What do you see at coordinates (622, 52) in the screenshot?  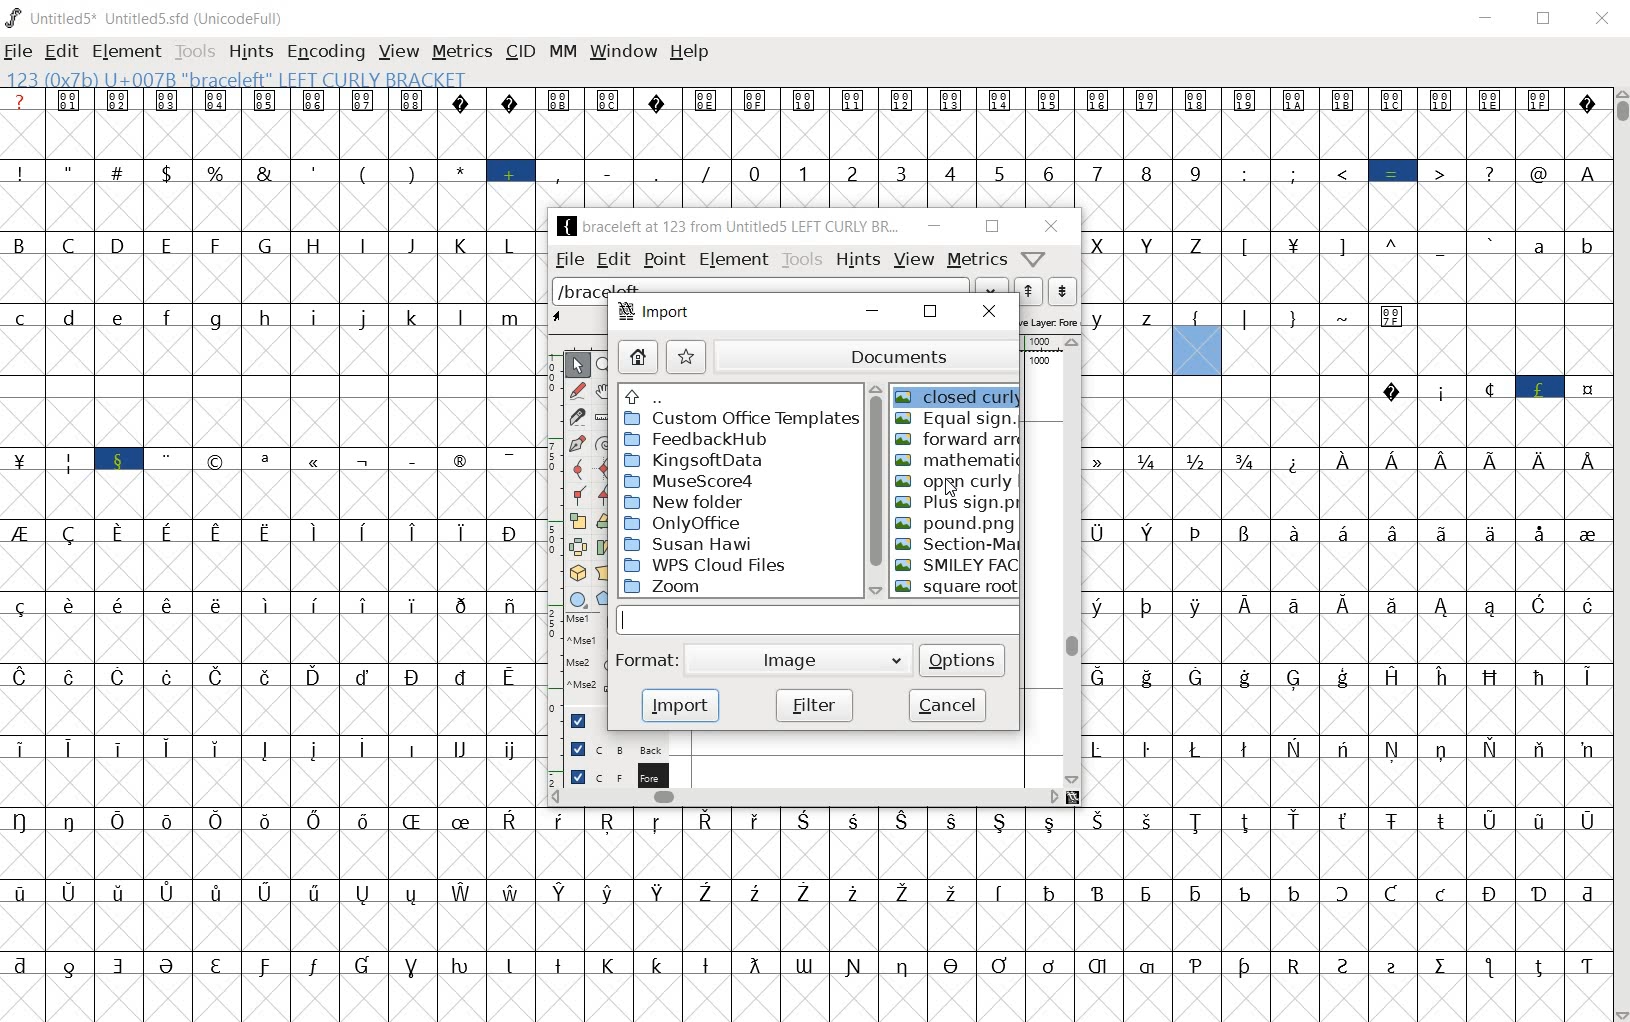 I see `window` at bounding box center [622, 52].